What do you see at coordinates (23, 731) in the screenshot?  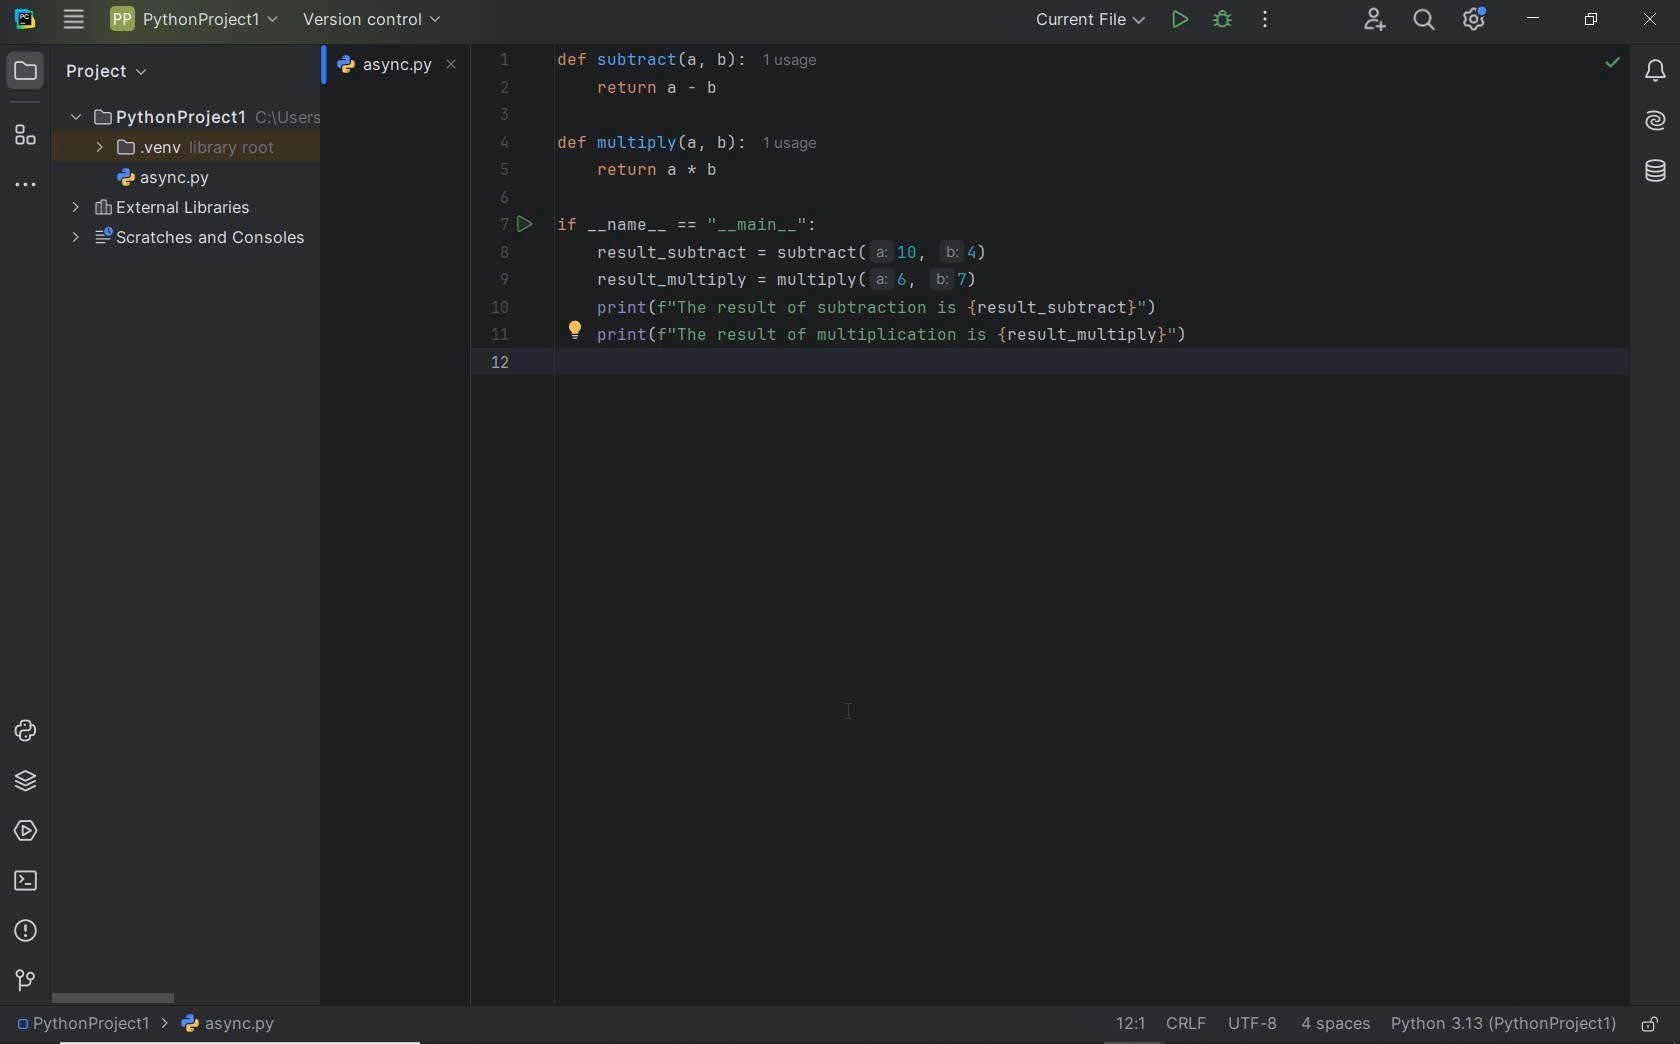 I see `python consoles` at bounding box center [23, 731].